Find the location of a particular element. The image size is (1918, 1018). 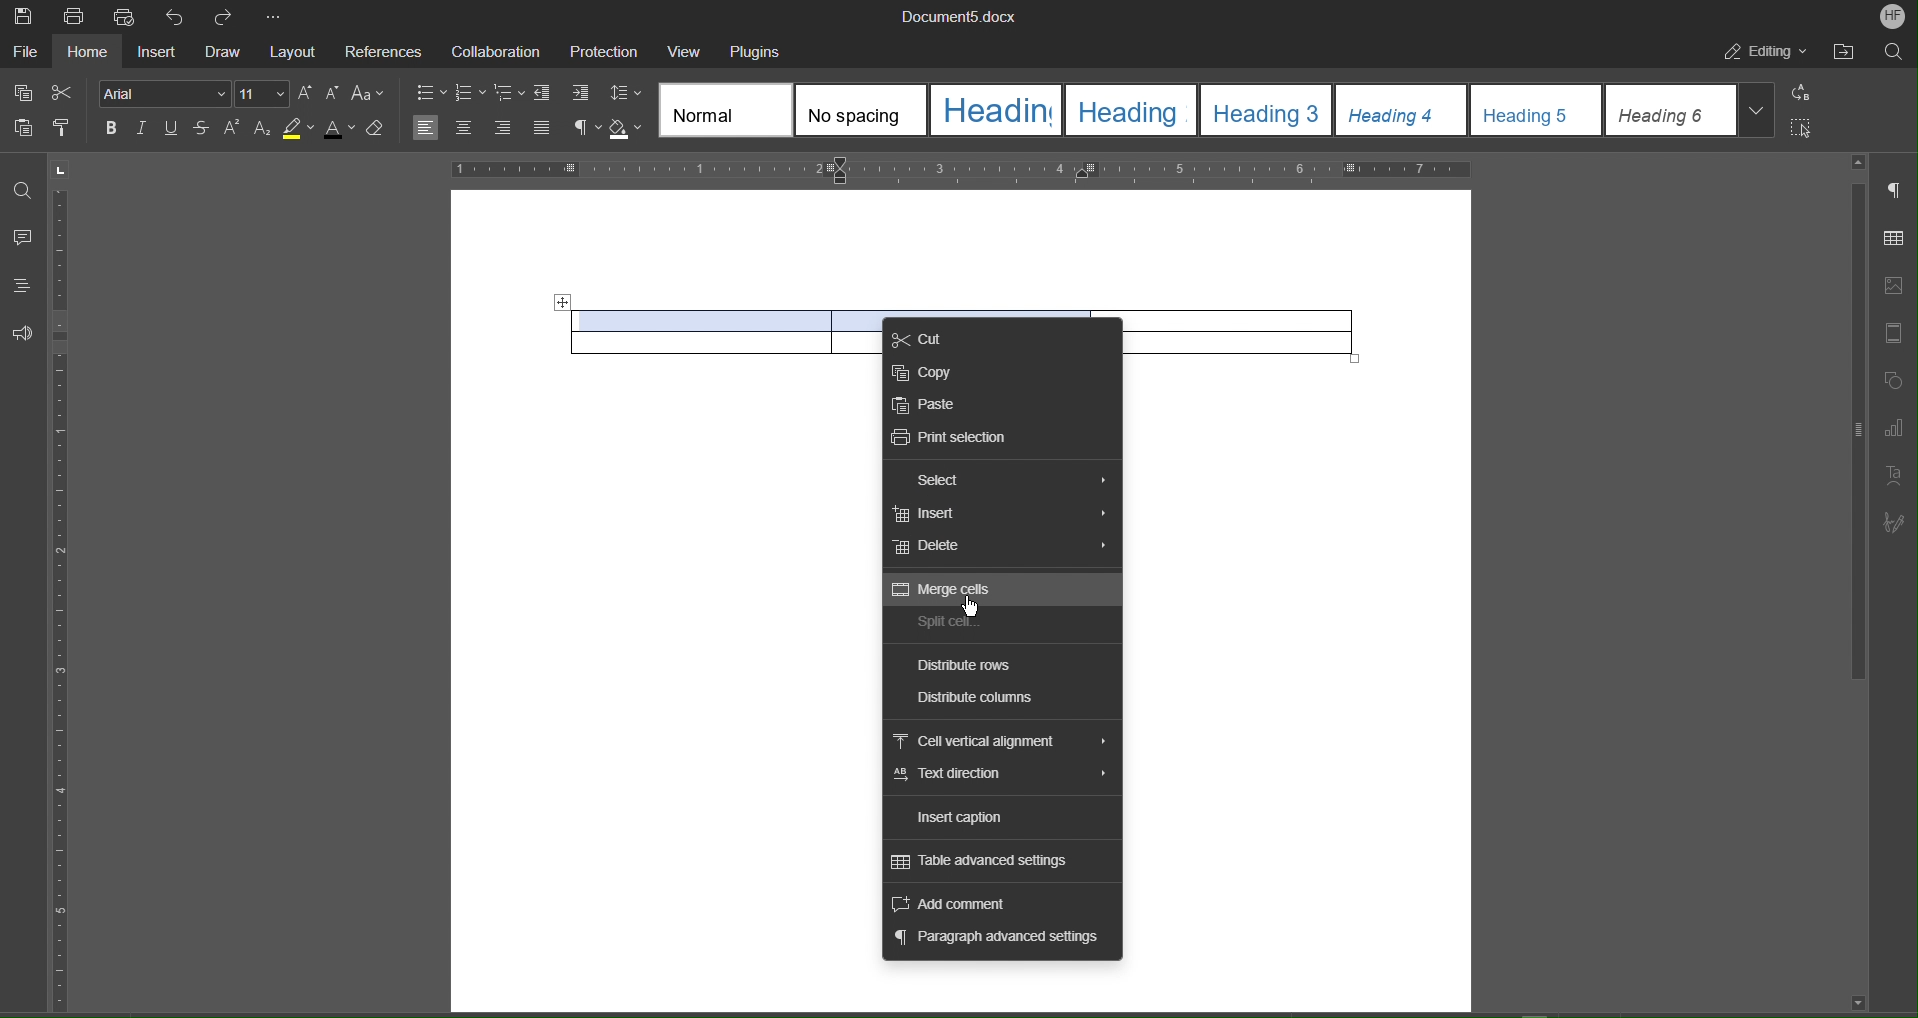

scroll down is located at coordinates (1857, 1002).